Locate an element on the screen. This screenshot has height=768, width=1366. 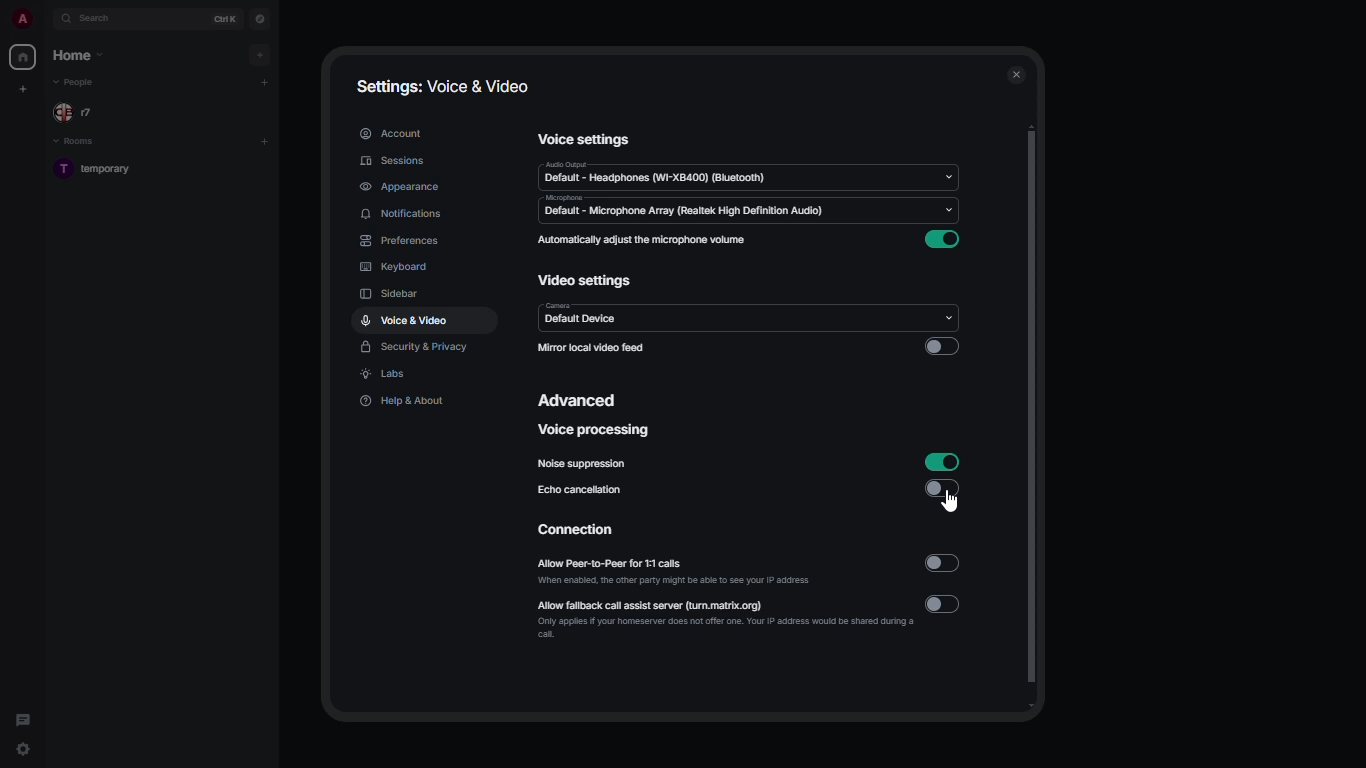
profile is located at coordinates (22, 19).